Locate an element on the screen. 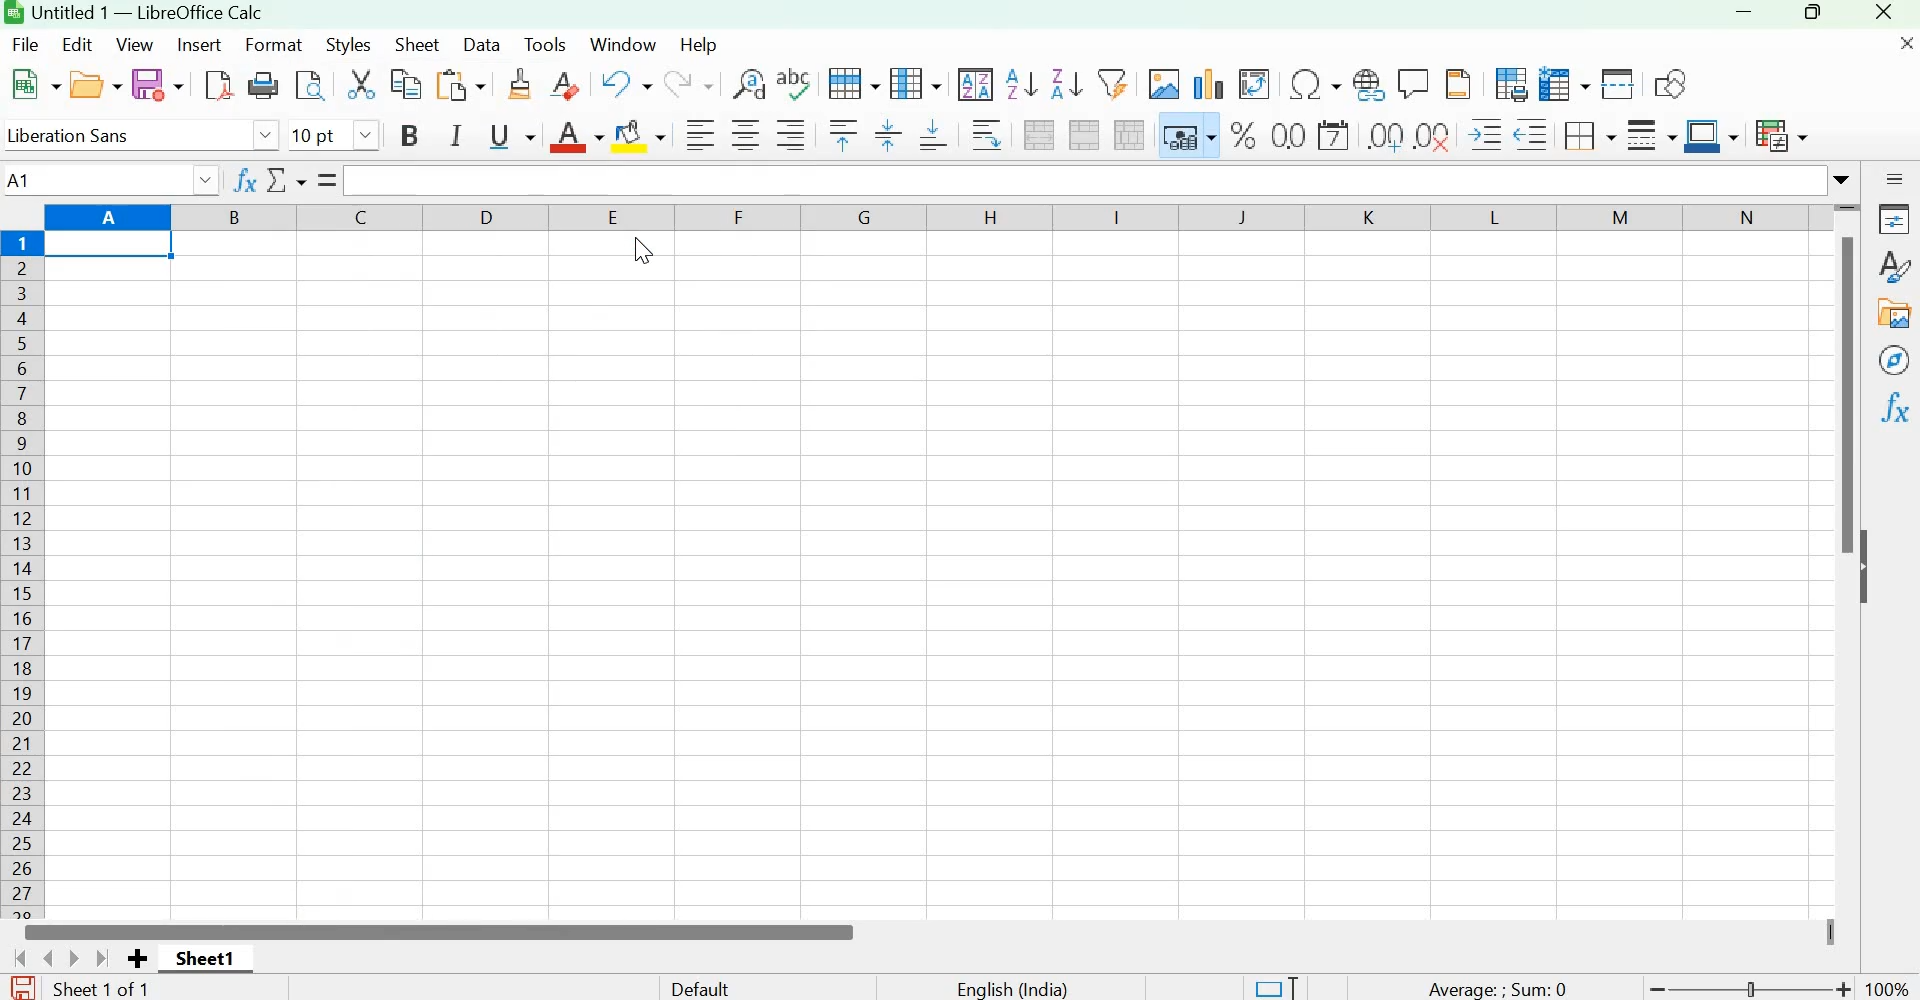 This screenshot has width=1920, height=1000. Name box is located at coordinates (114, 177).